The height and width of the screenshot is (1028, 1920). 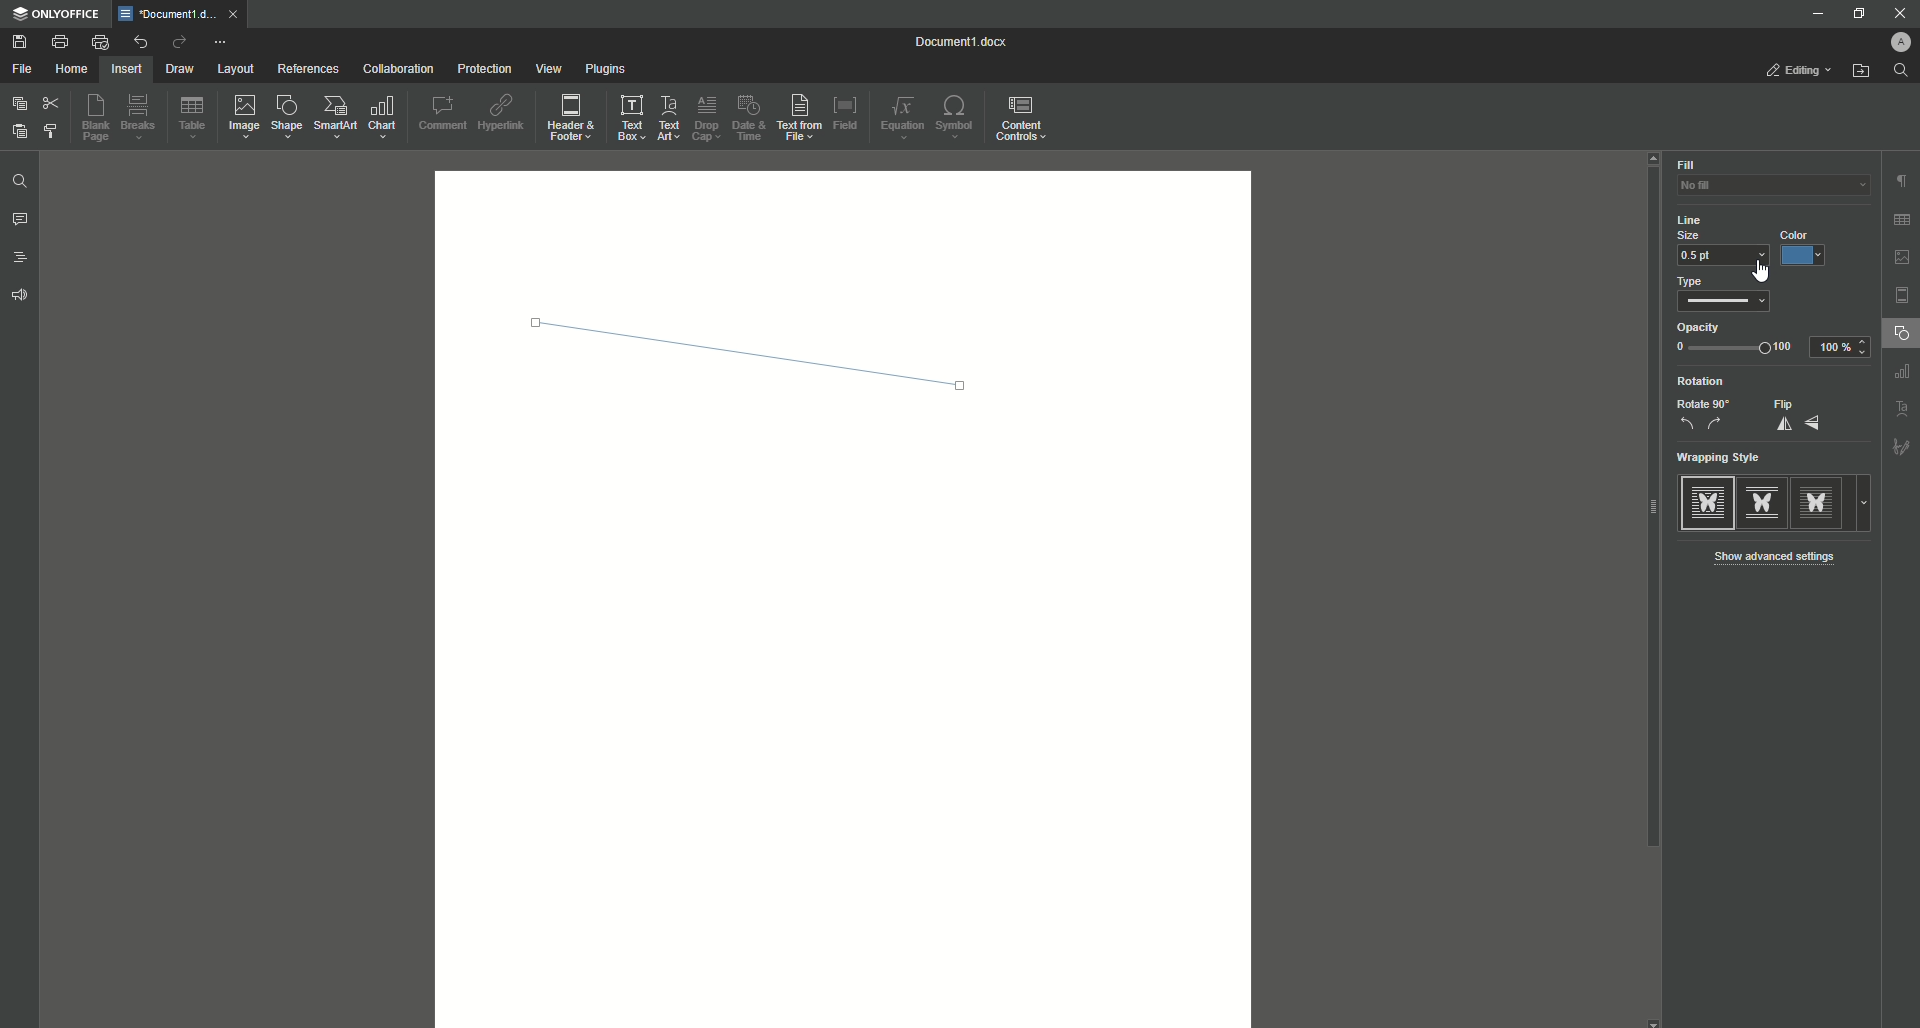 I want to click on Blank Page, so click(x=99, y=121).